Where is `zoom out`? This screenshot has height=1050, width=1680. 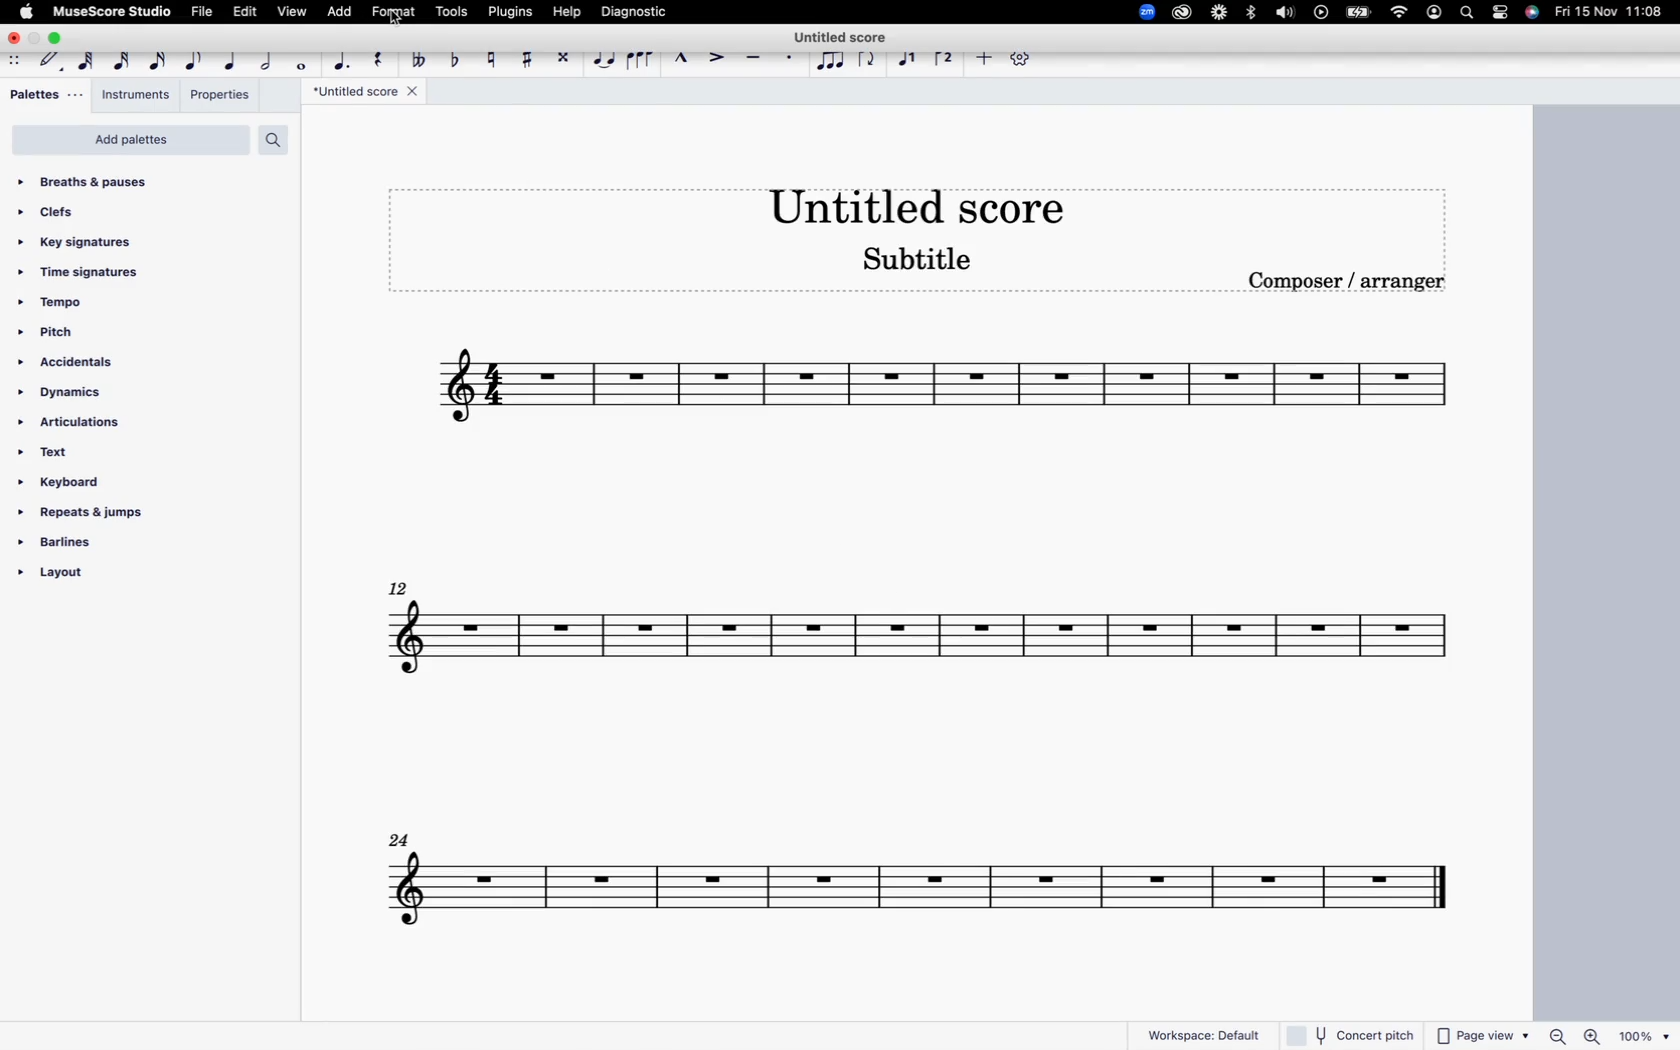
zoom out is located at coordinates (1562, 1032).